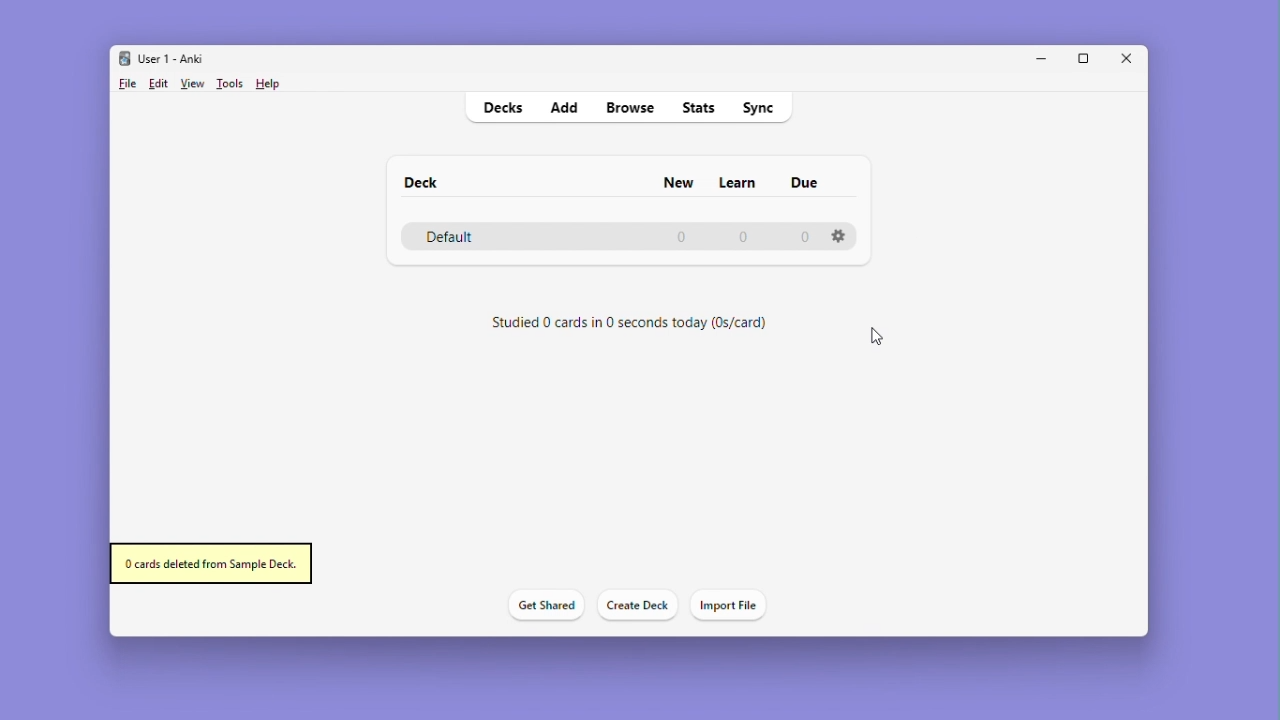 This screenshot has width=1280, height=720. Describe the element at coordinates (639, 324) in the screenshot. I see `Studied 0 cards in 0 seconds today (0s/card)` at that location.